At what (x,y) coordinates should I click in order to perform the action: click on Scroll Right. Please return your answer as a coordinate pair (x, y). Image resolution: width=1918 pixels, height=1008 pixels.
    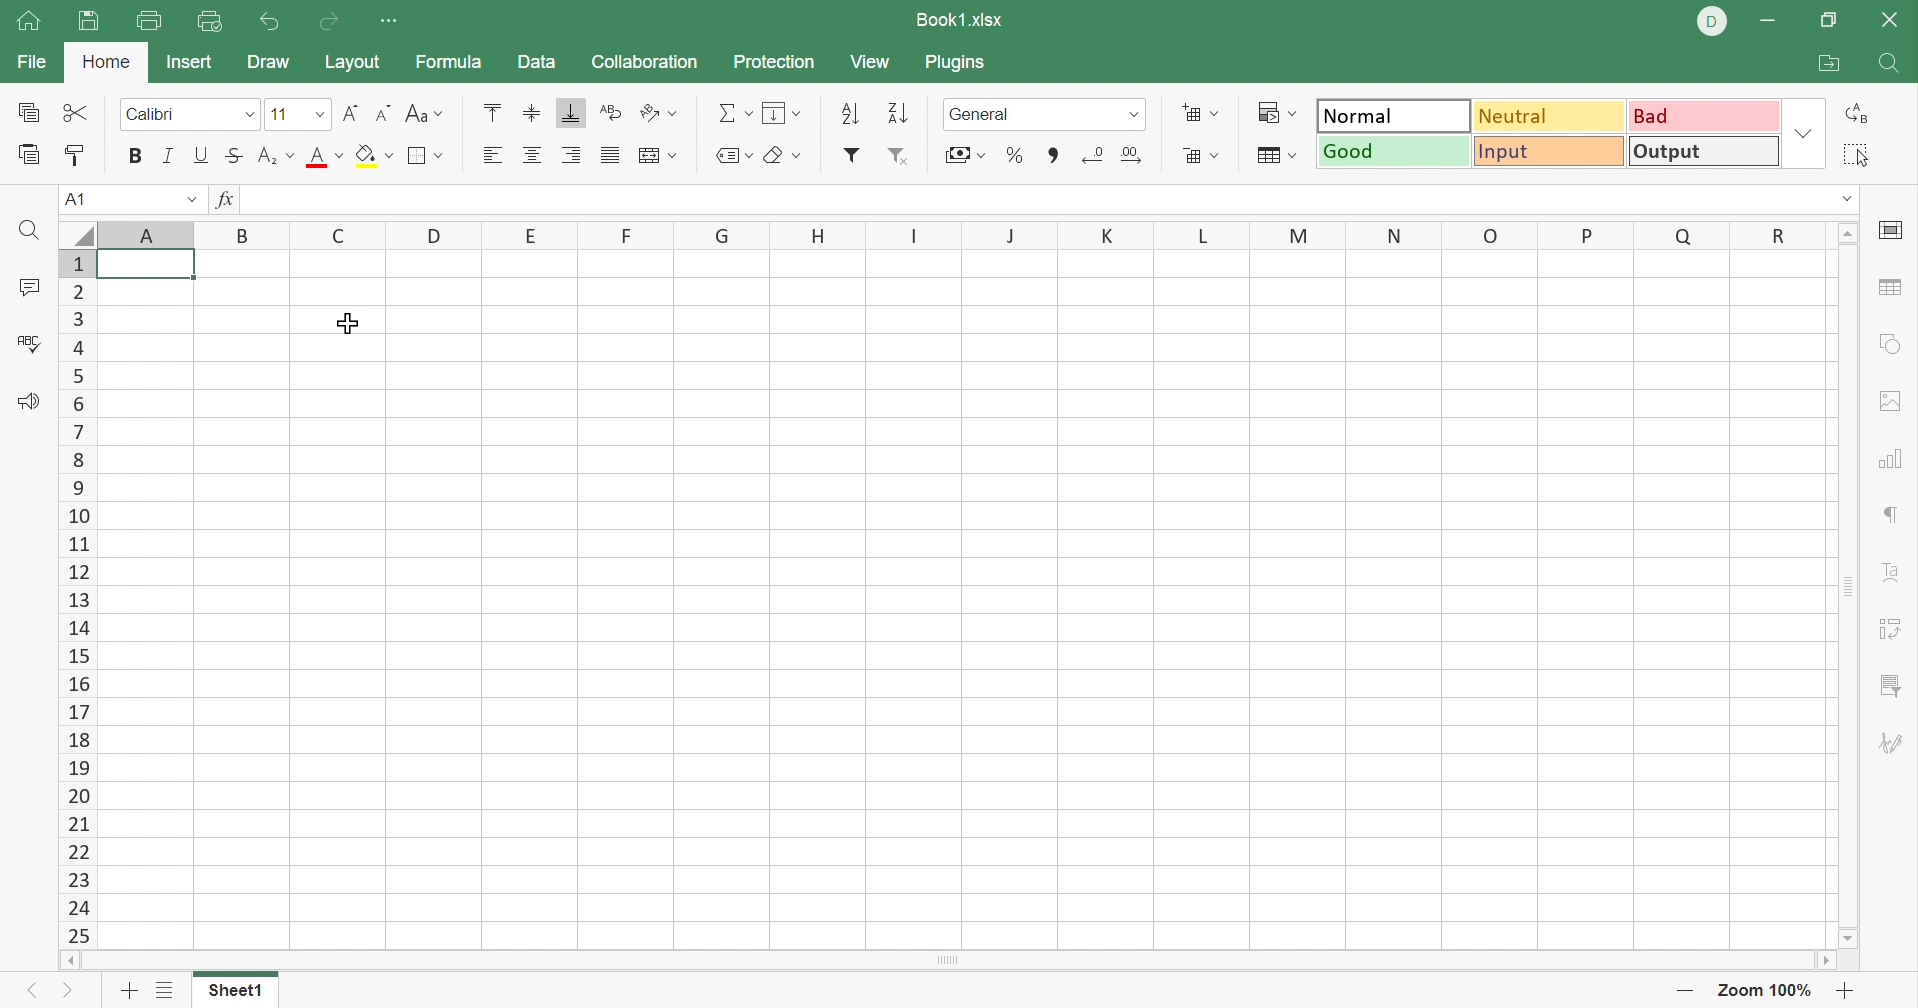
    Looking at the image, I should click on (1823, 960).